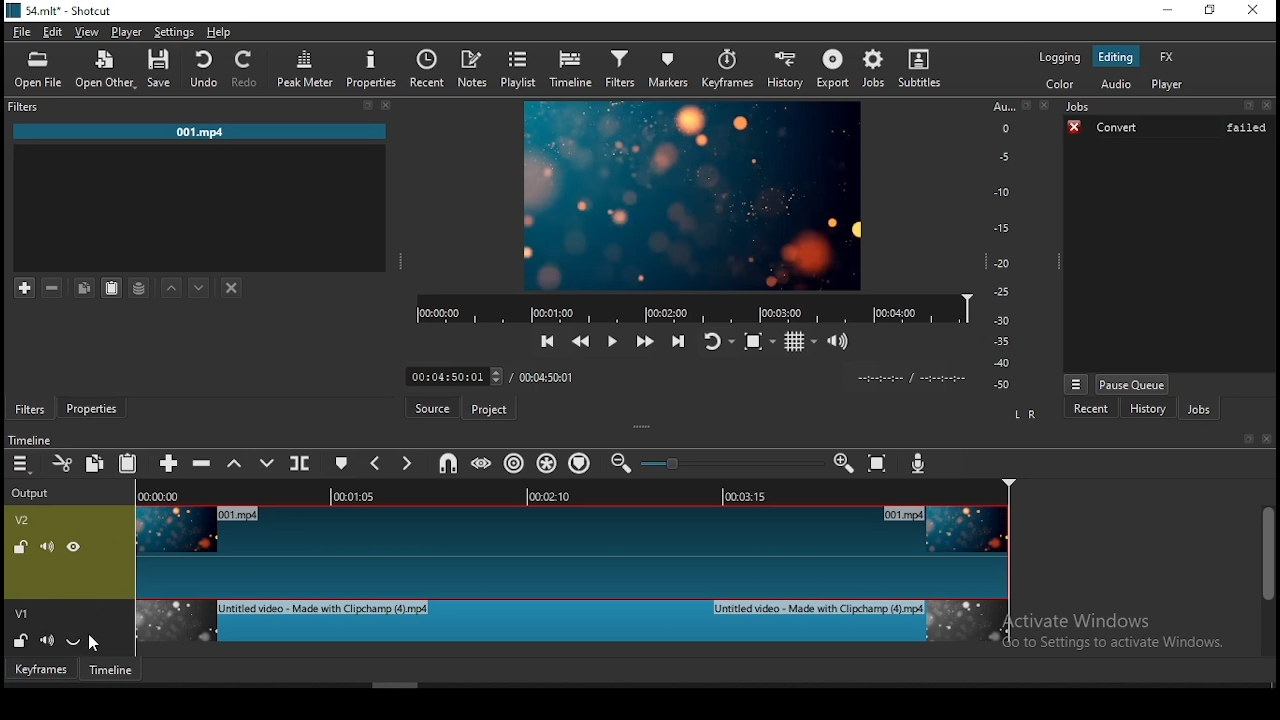  What do you see at coordinates (924, 67) in the screenshot?
I see `subtitles` at bounding box center [924, 67].